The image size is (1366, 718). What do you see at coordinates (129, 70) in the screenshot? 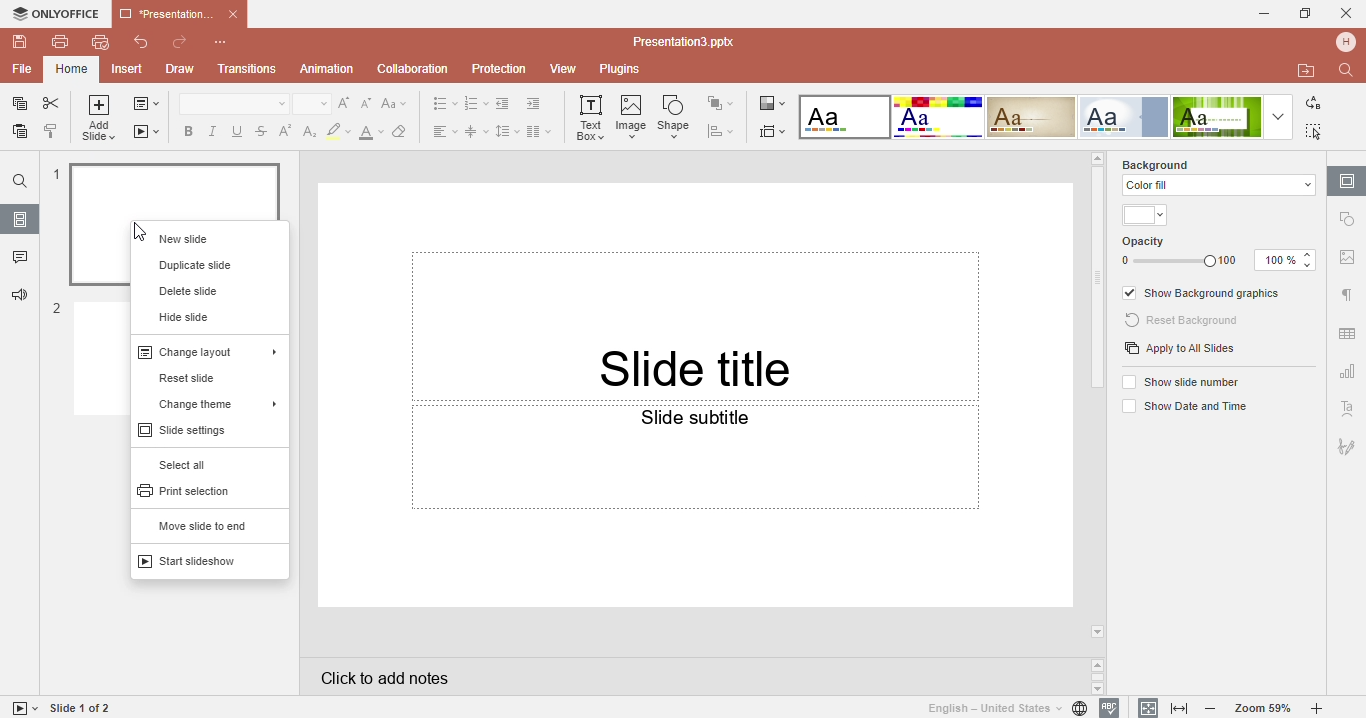
I see `Insert` at bounding box center [129, 70].